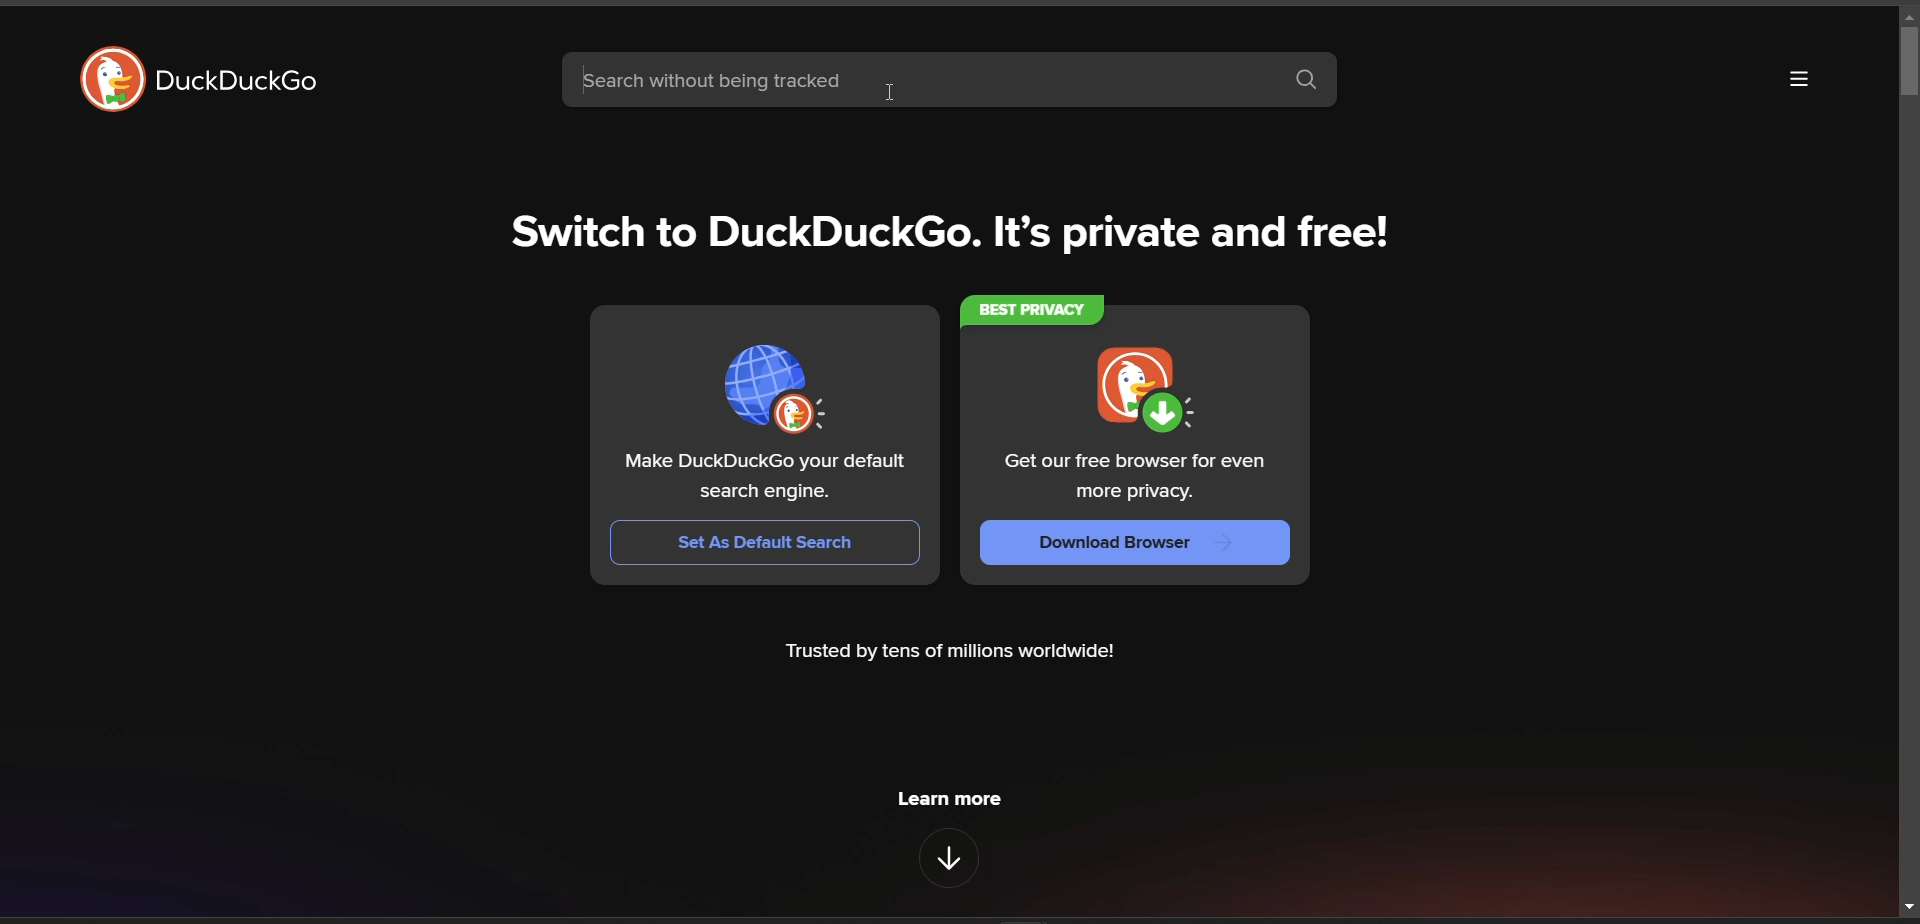 The width and height of the screenshot is (1920, 924). What do you see at coordinates (1033, 310) in the screenshot?
I see `Best privacy` at bounding box center [1033, 310].